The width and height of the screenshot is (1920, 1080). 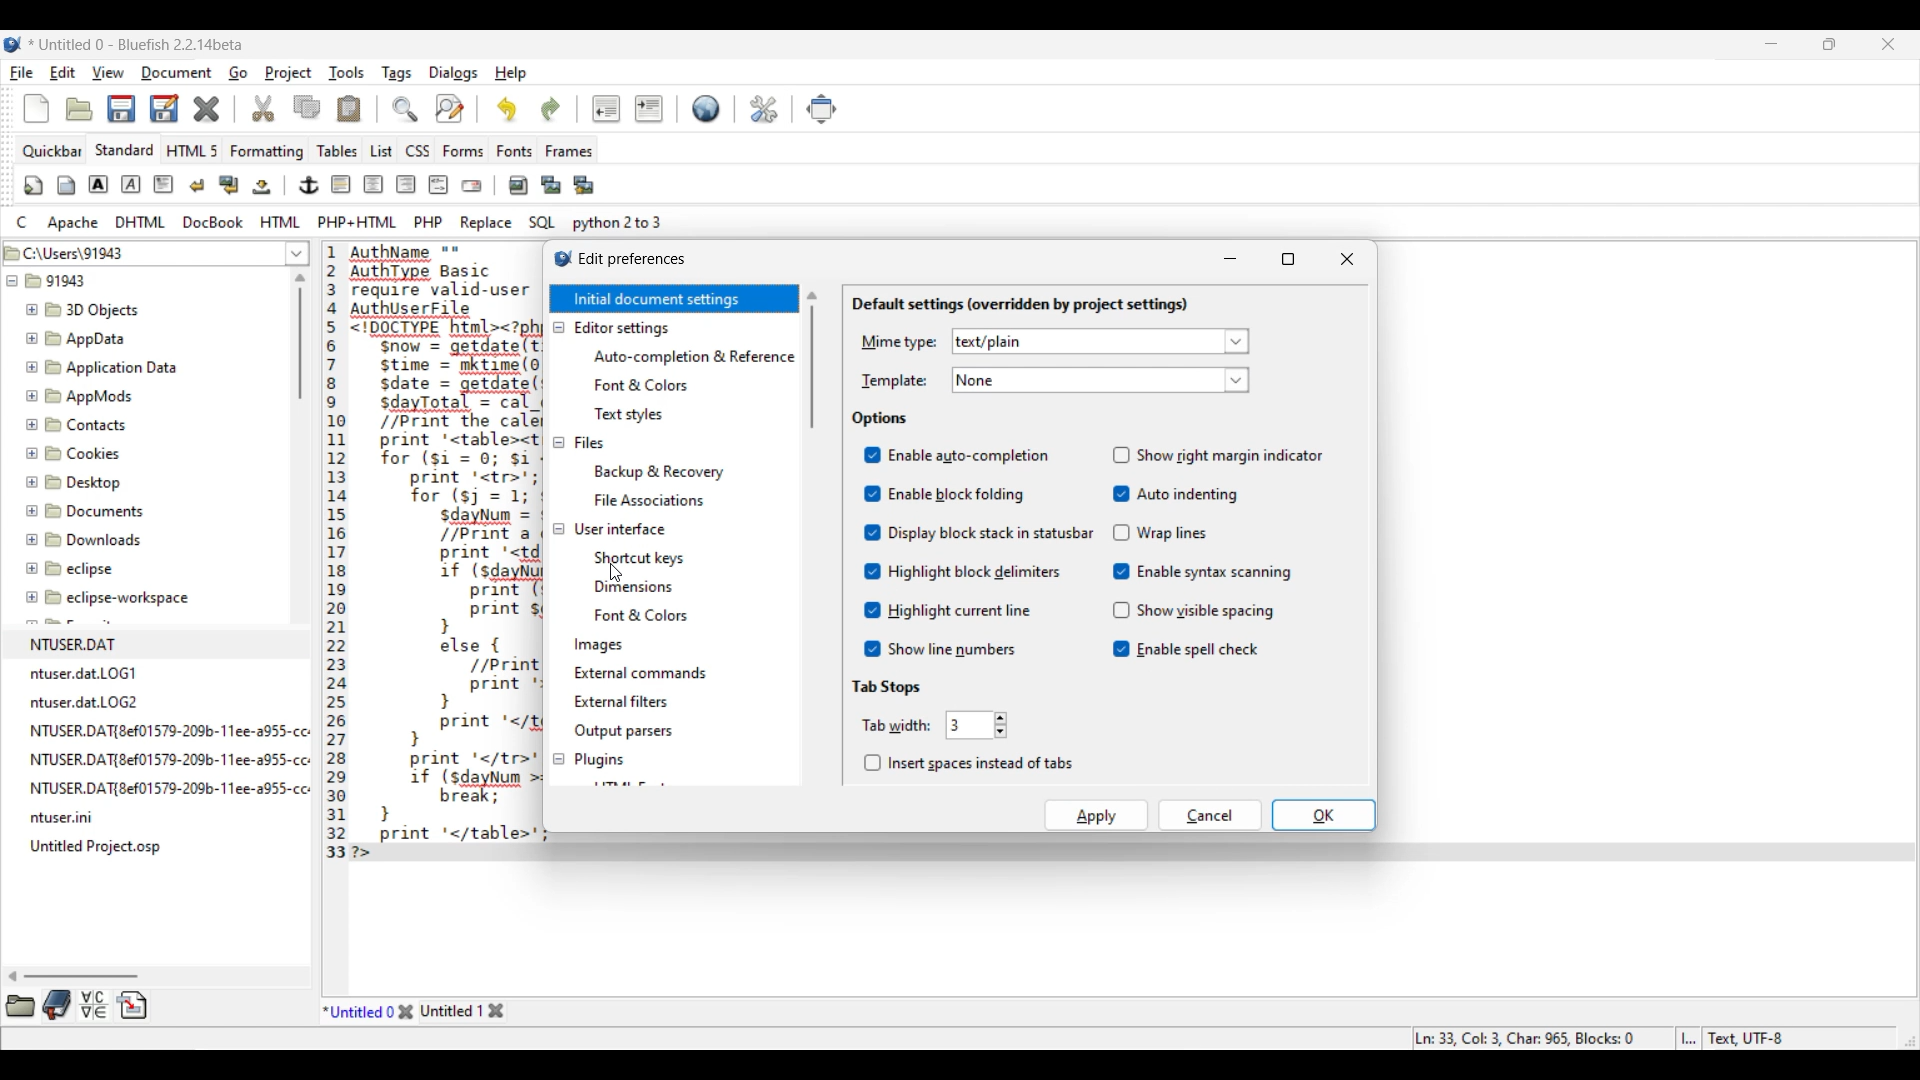 I want to click on Contacts, so click(x=86, y=425).